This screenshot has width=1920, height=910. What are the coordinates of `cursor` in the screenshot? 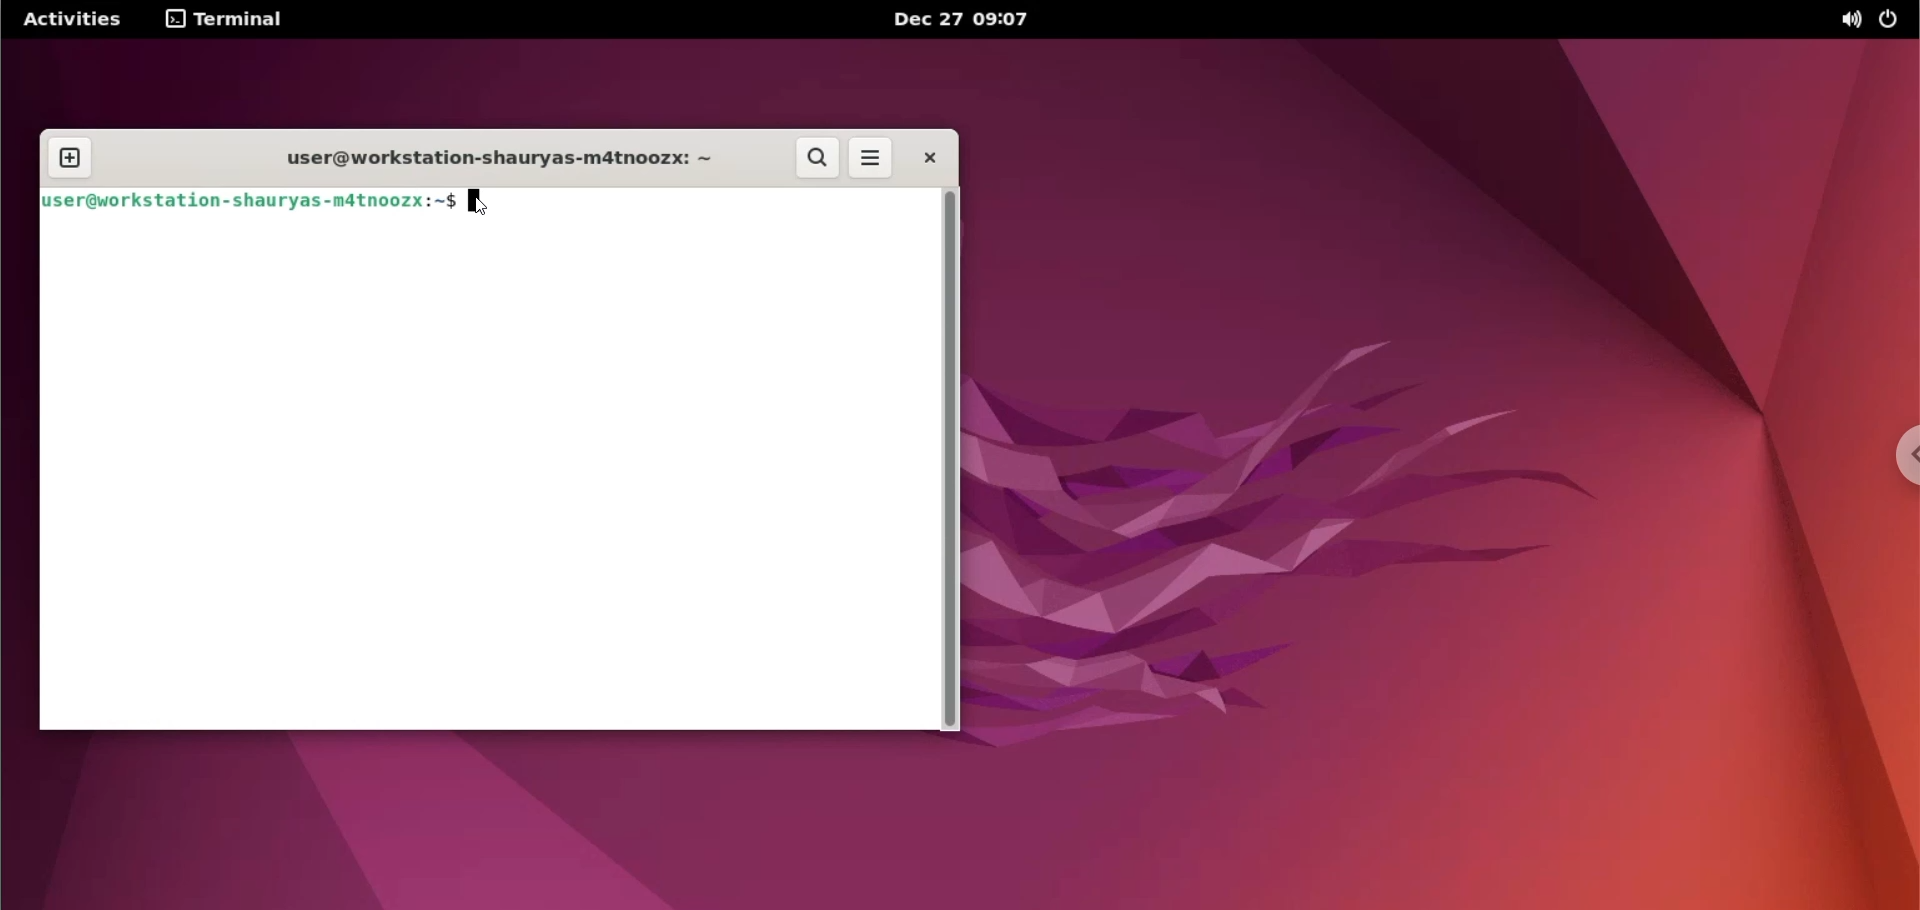 It's located at (475, 199).